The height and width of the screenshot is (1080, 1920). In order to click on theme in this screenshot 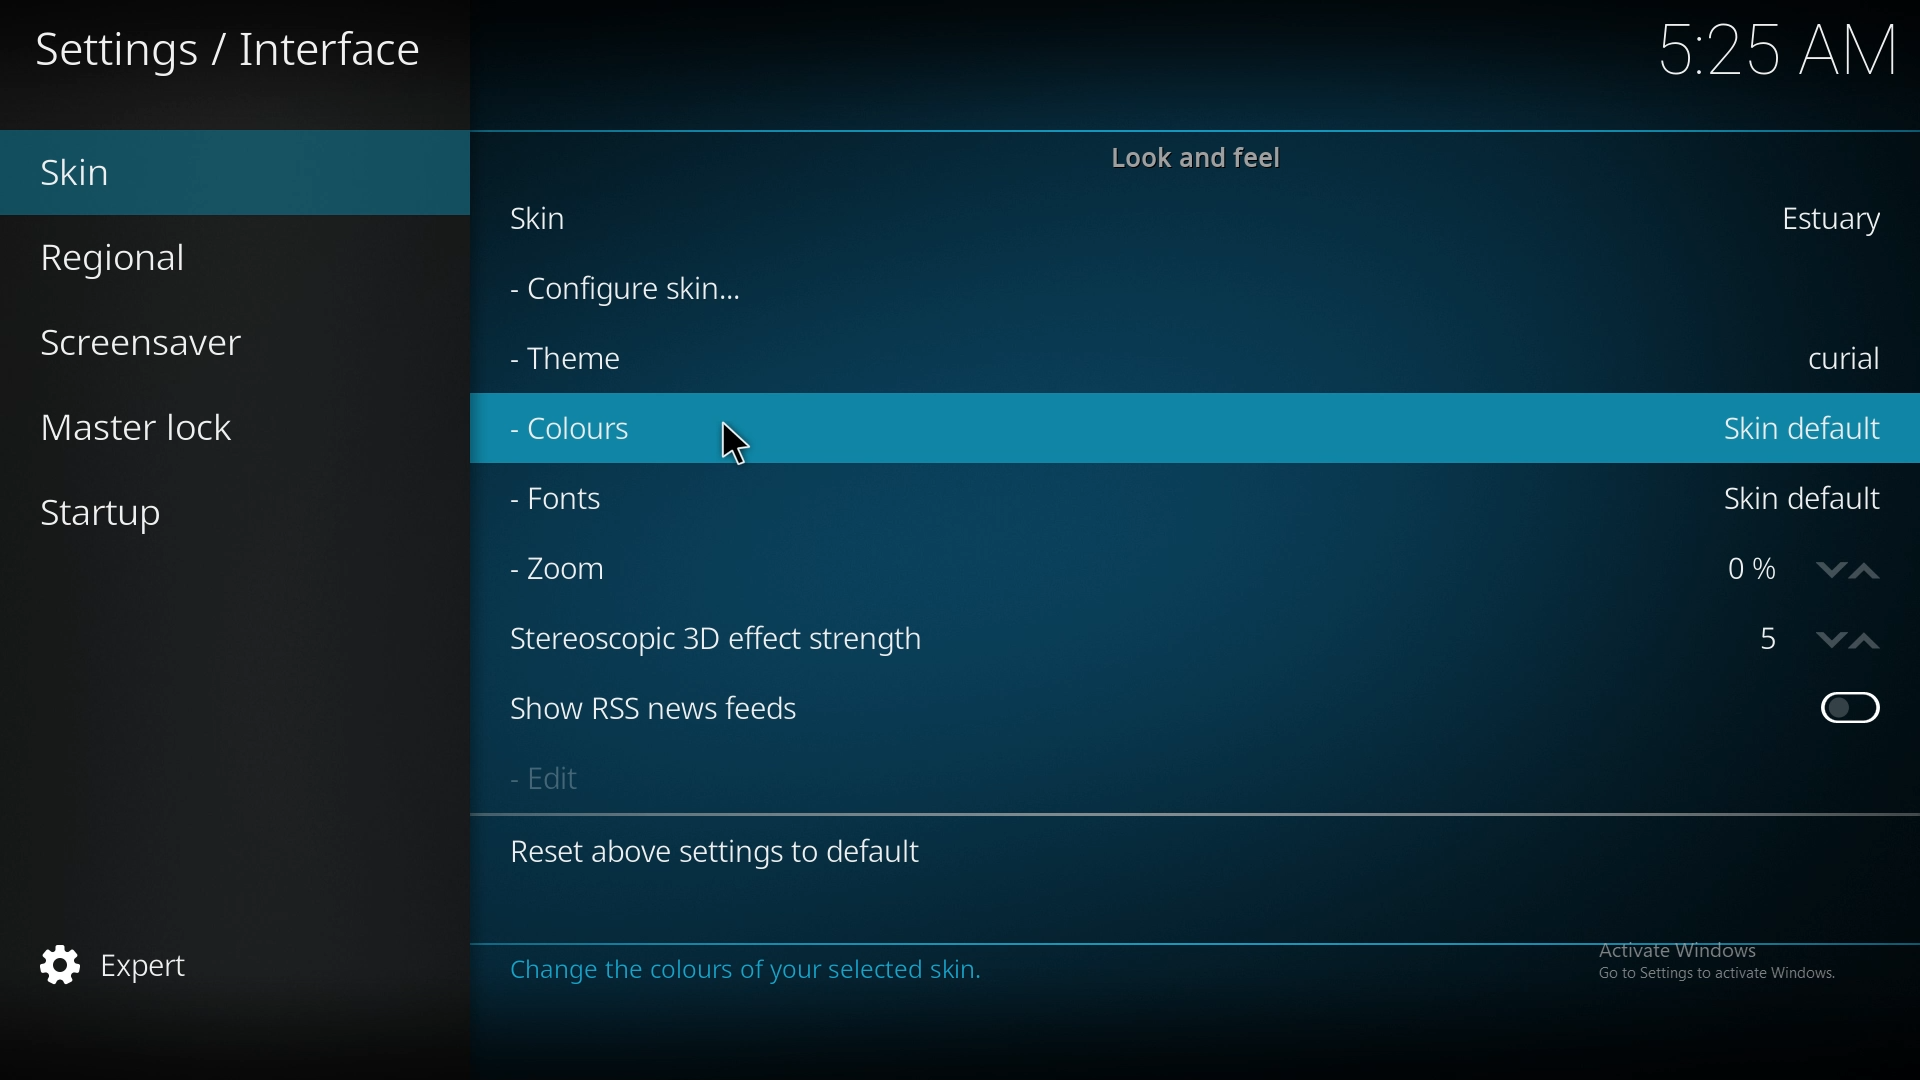, I will do `click(724, 360)`.